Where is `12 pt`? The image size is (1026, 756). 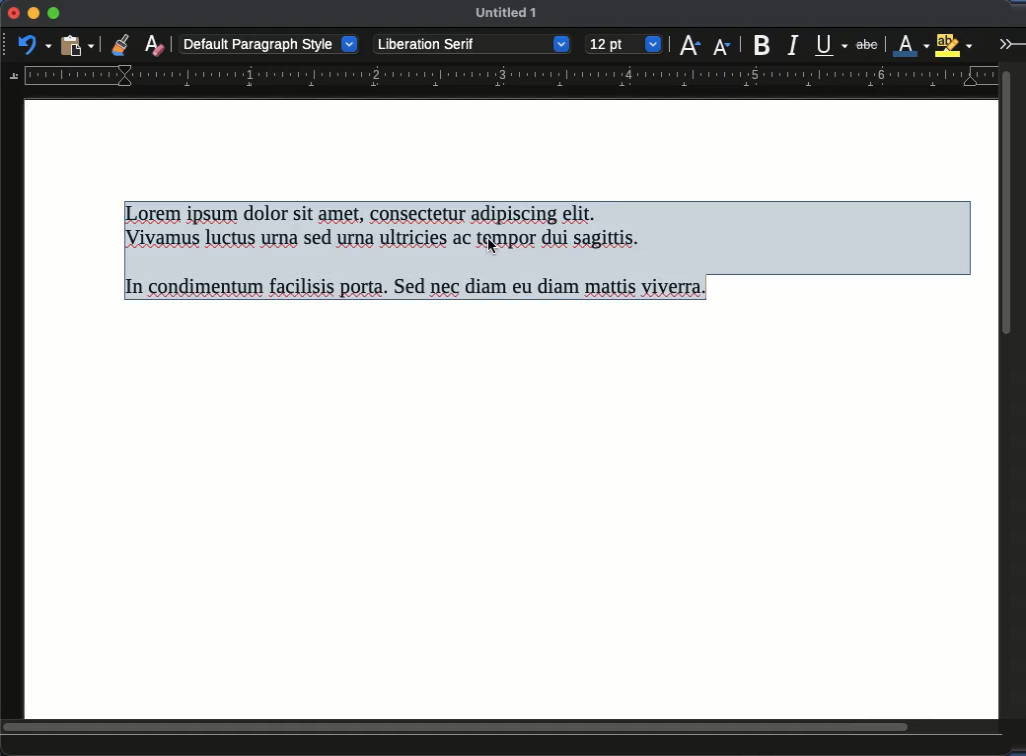
12 pt is located at coordinates (624, 45).